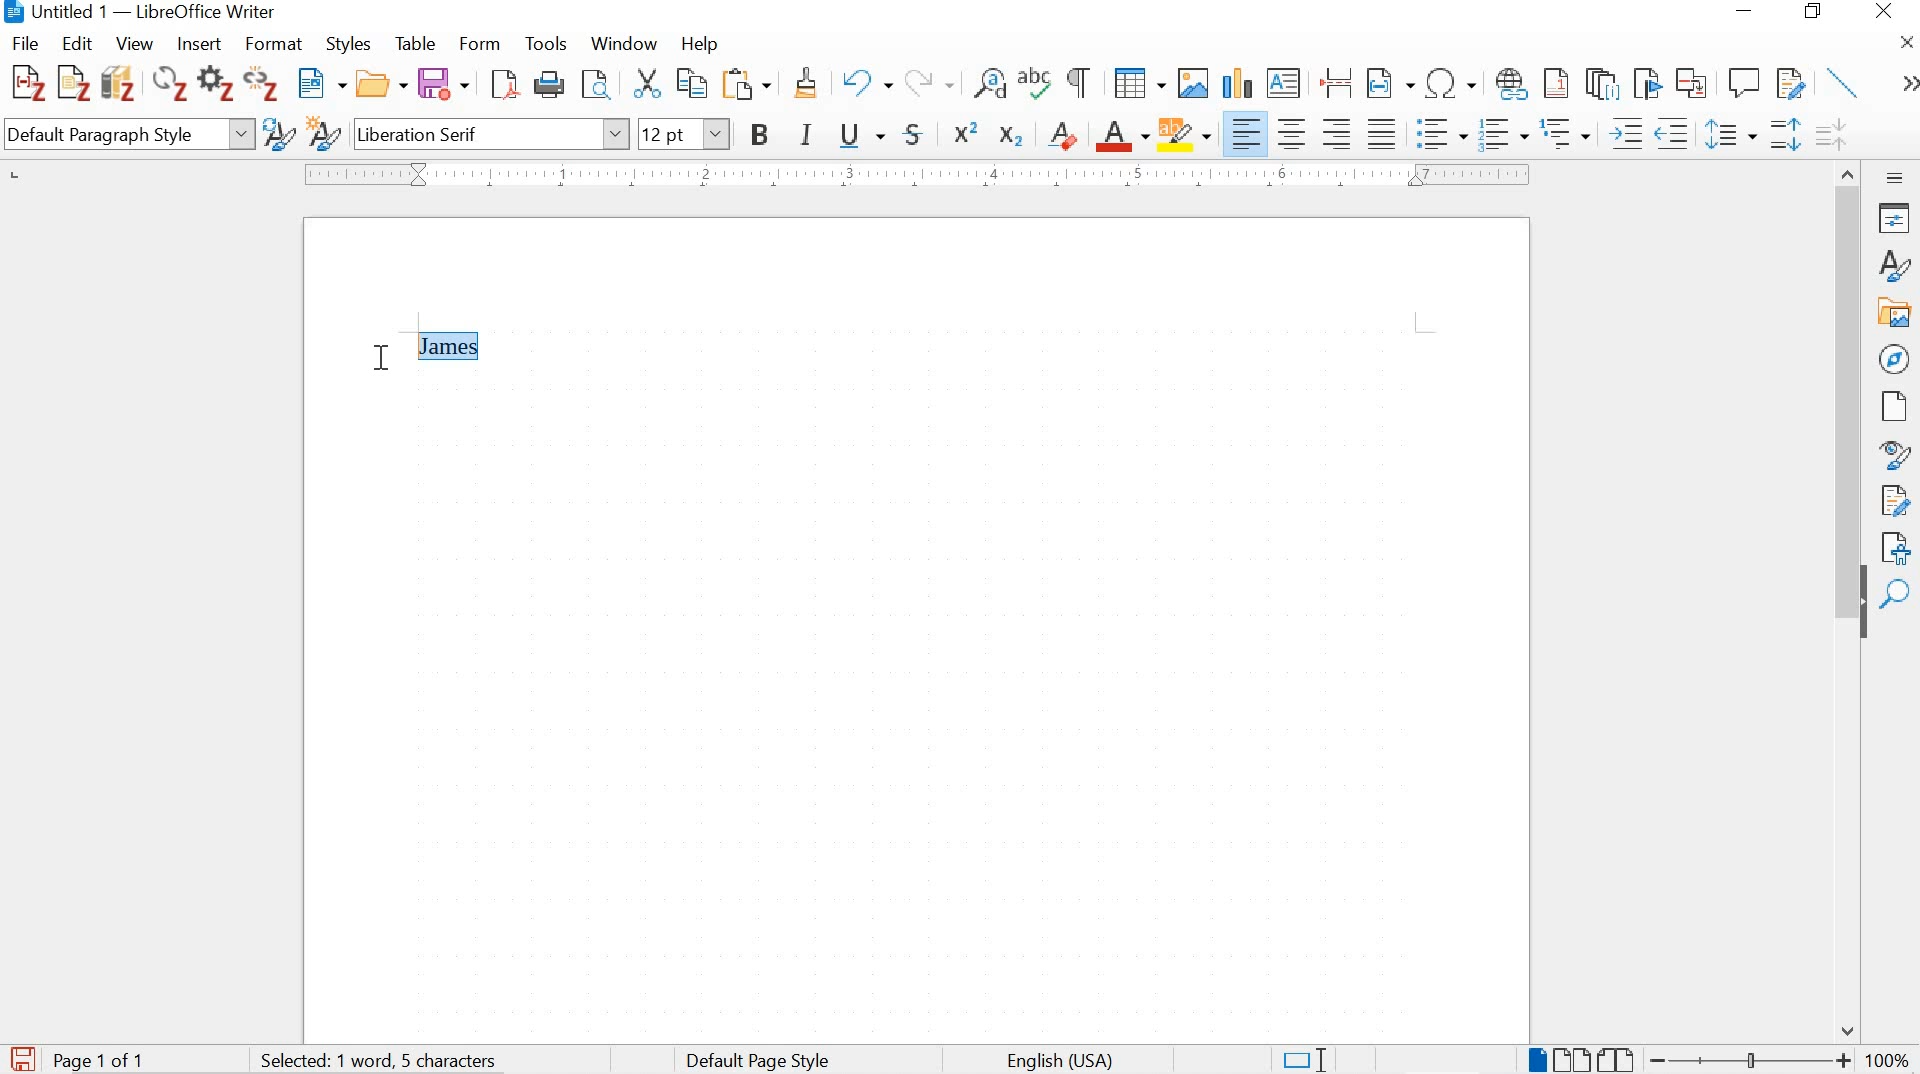 This screenshot has width=1920, height=1074. What do you see at coordinates (1186, 133) in the screenshot?
I see `character highlighting color` at bounding box center [1186, 133].